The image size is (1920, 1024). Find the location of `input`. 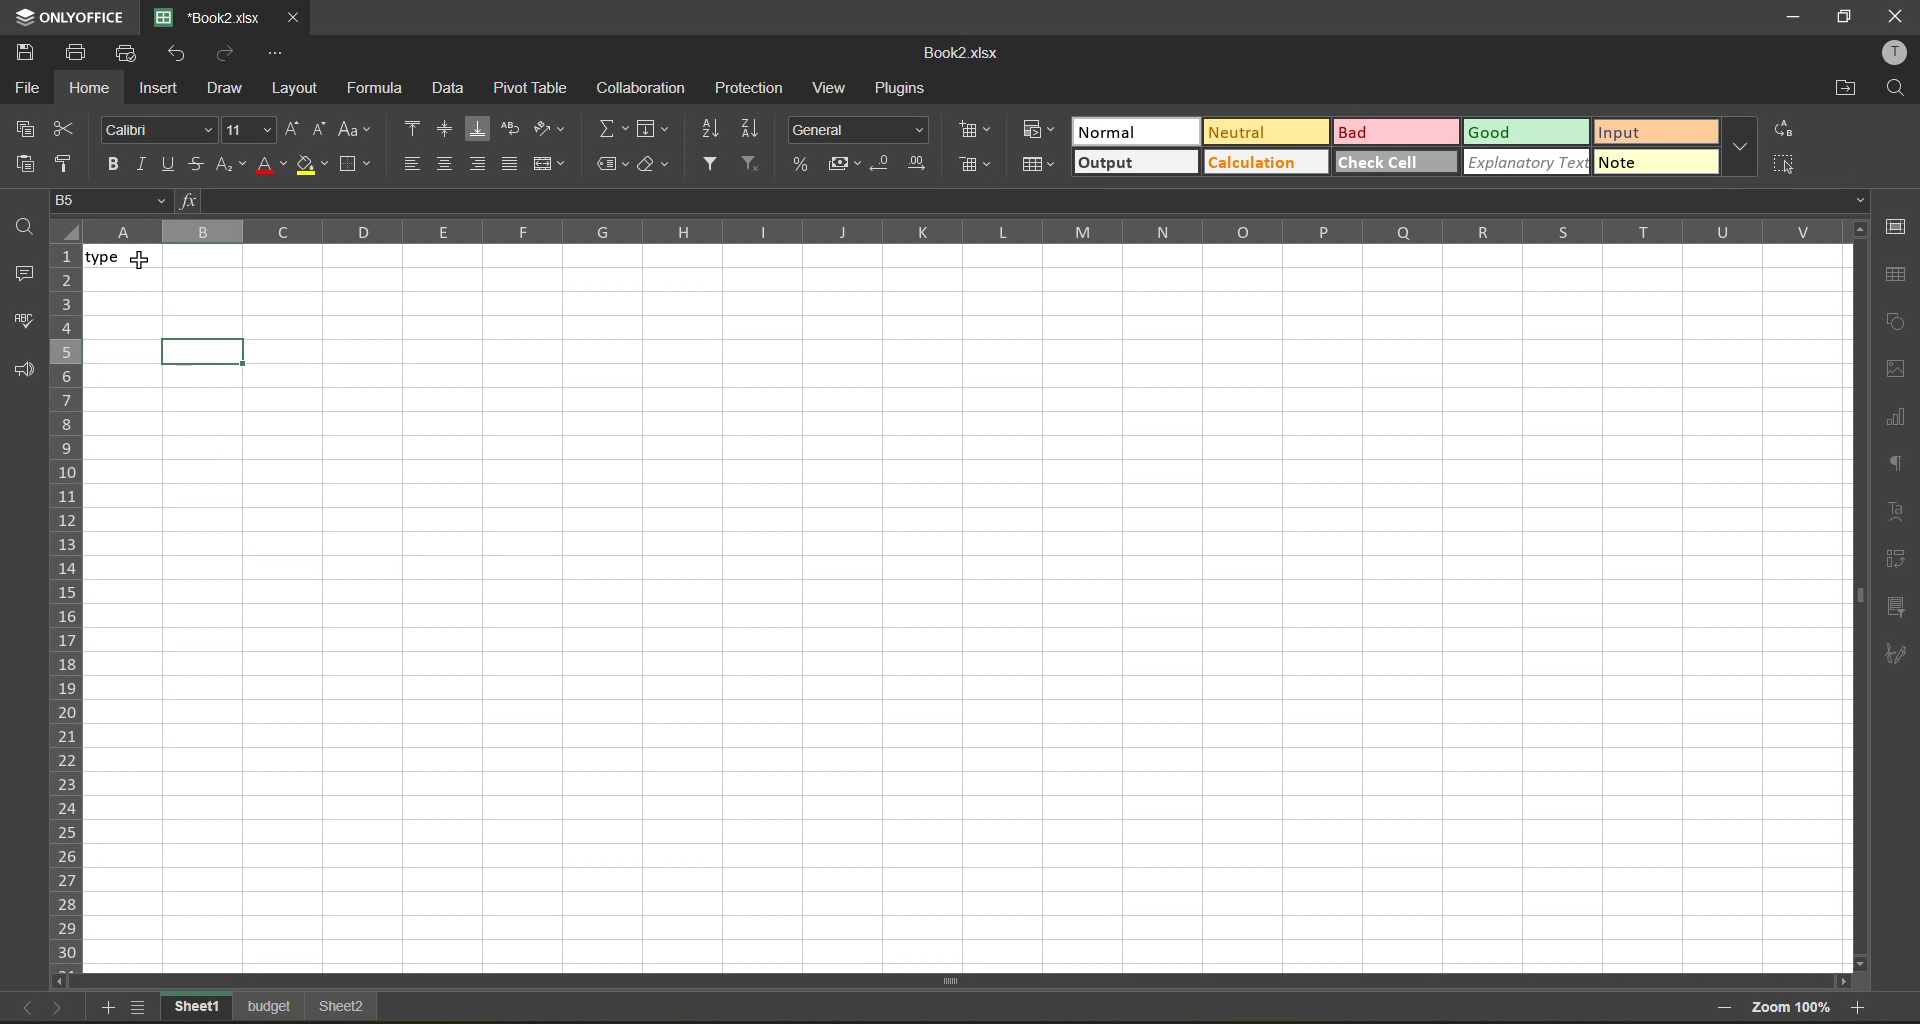

input is located at coordinates (1659, 134).